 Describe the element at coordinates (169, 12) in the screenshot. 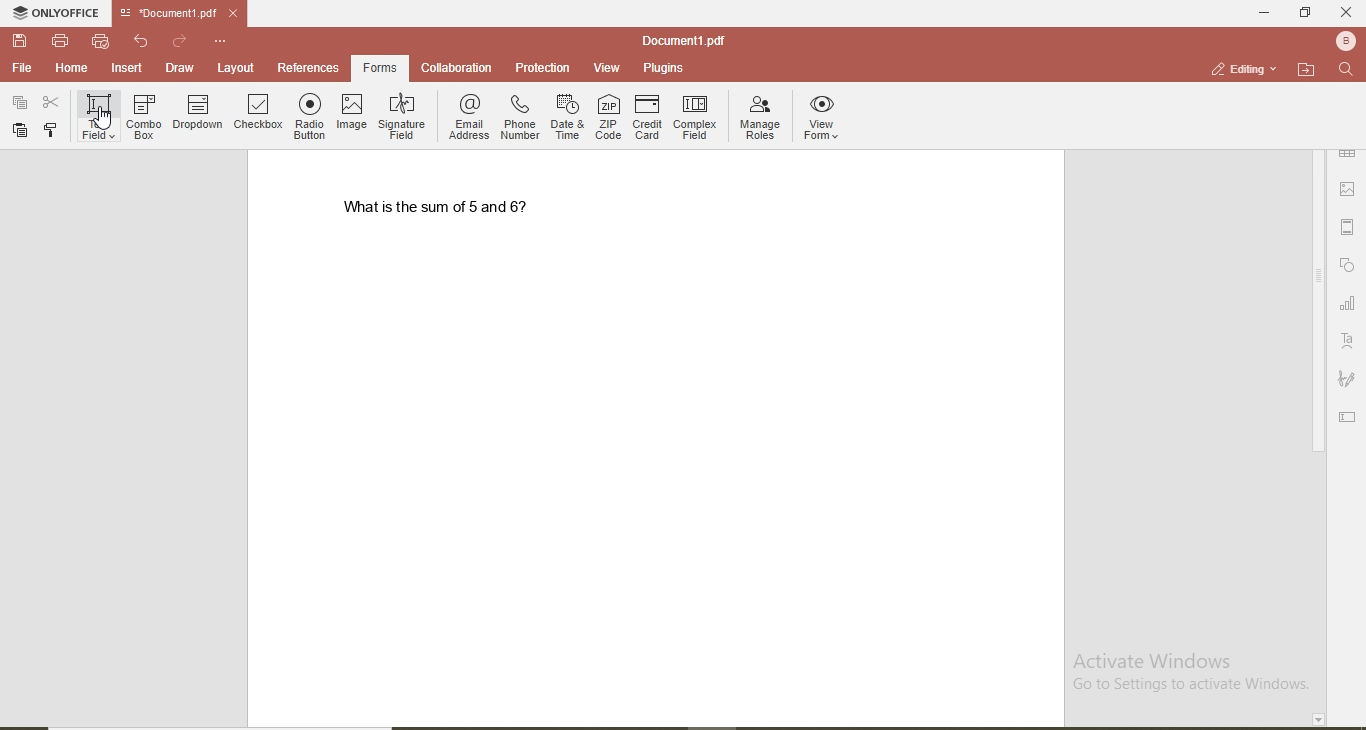

I see `file name tab` at that location.